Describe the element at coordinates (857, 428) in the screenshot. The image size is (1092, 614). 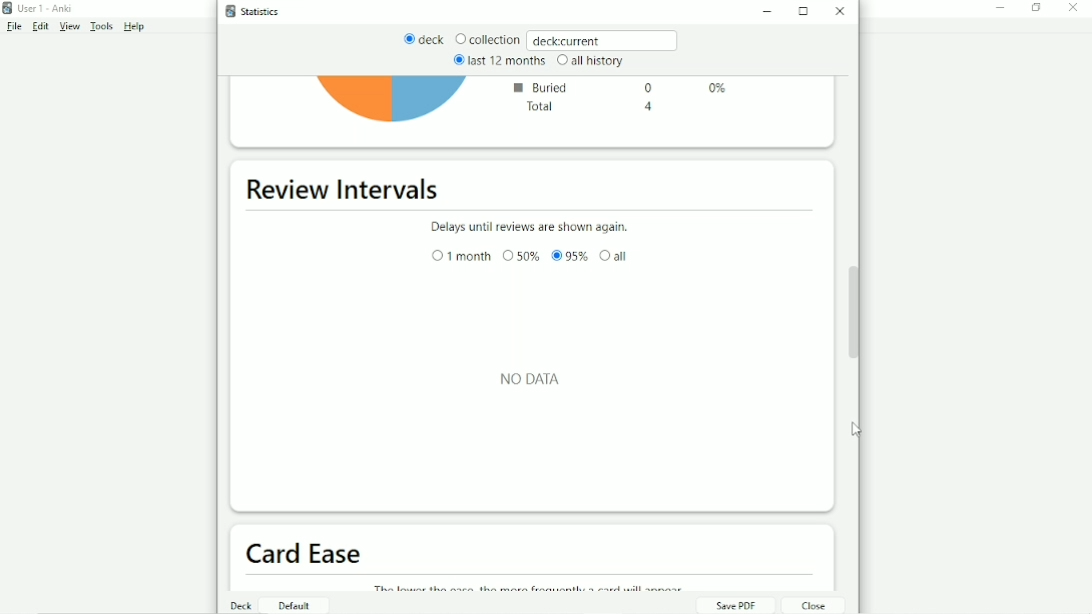
I see `Cursor` at that location.